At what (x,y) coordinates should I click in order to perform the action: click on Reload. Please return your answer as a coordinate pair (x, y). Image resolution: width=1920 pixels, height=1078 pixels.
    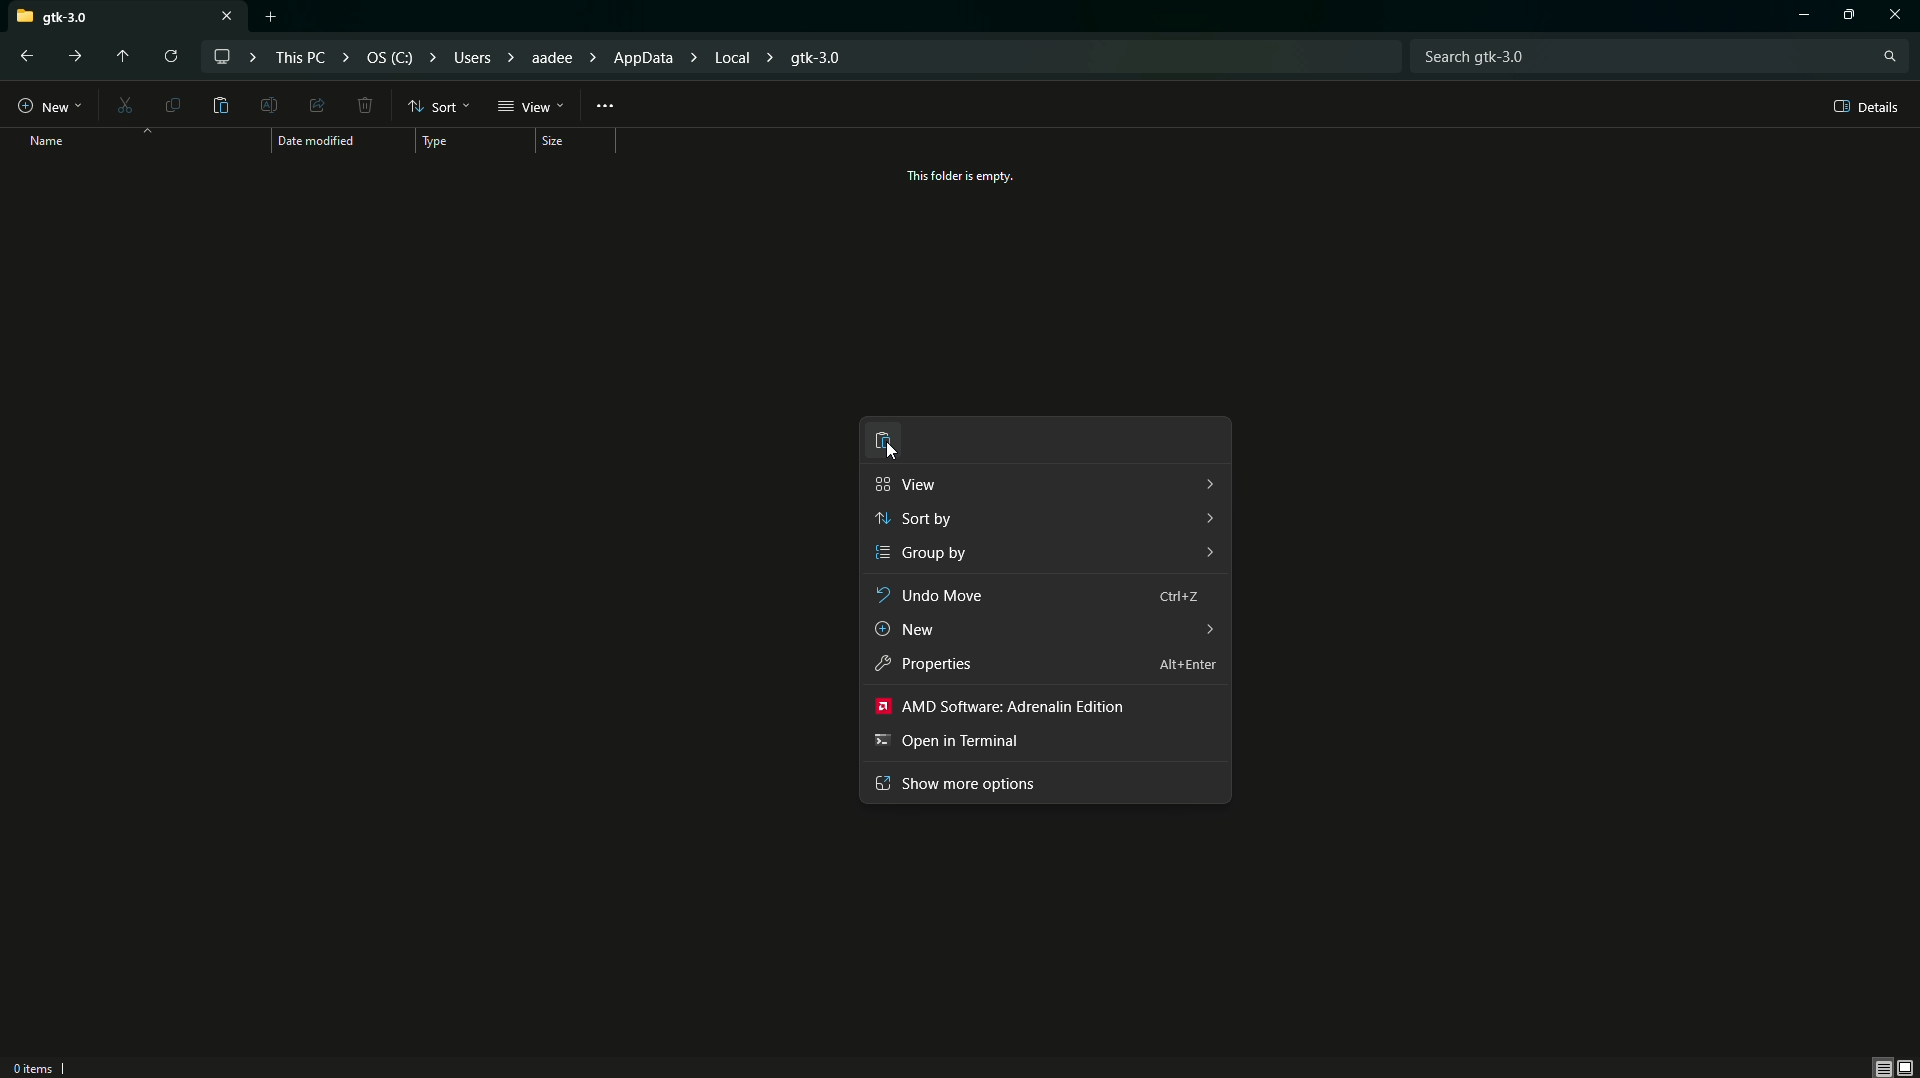
    Looking at the image, I should click on (167, 57).